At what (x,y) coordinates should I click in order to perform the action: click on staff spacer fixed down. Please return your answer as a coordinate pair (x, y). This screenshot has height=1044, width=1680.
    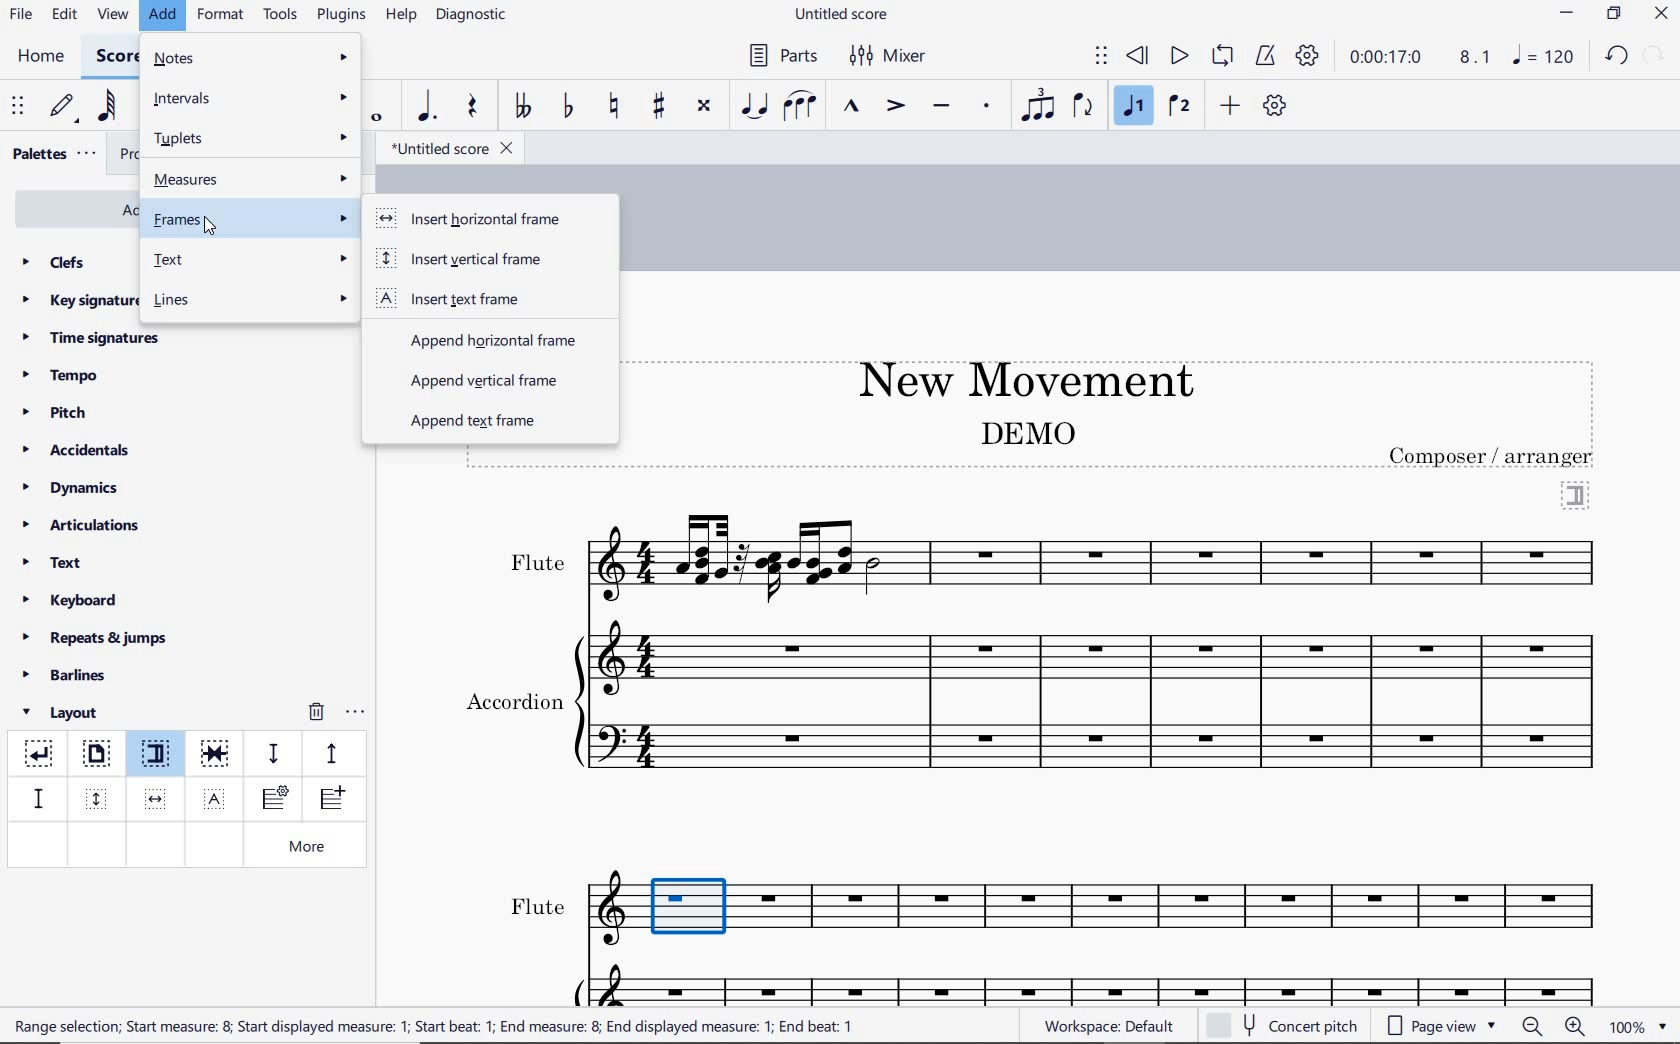
    Looking at the image, I should click on (36, 798).